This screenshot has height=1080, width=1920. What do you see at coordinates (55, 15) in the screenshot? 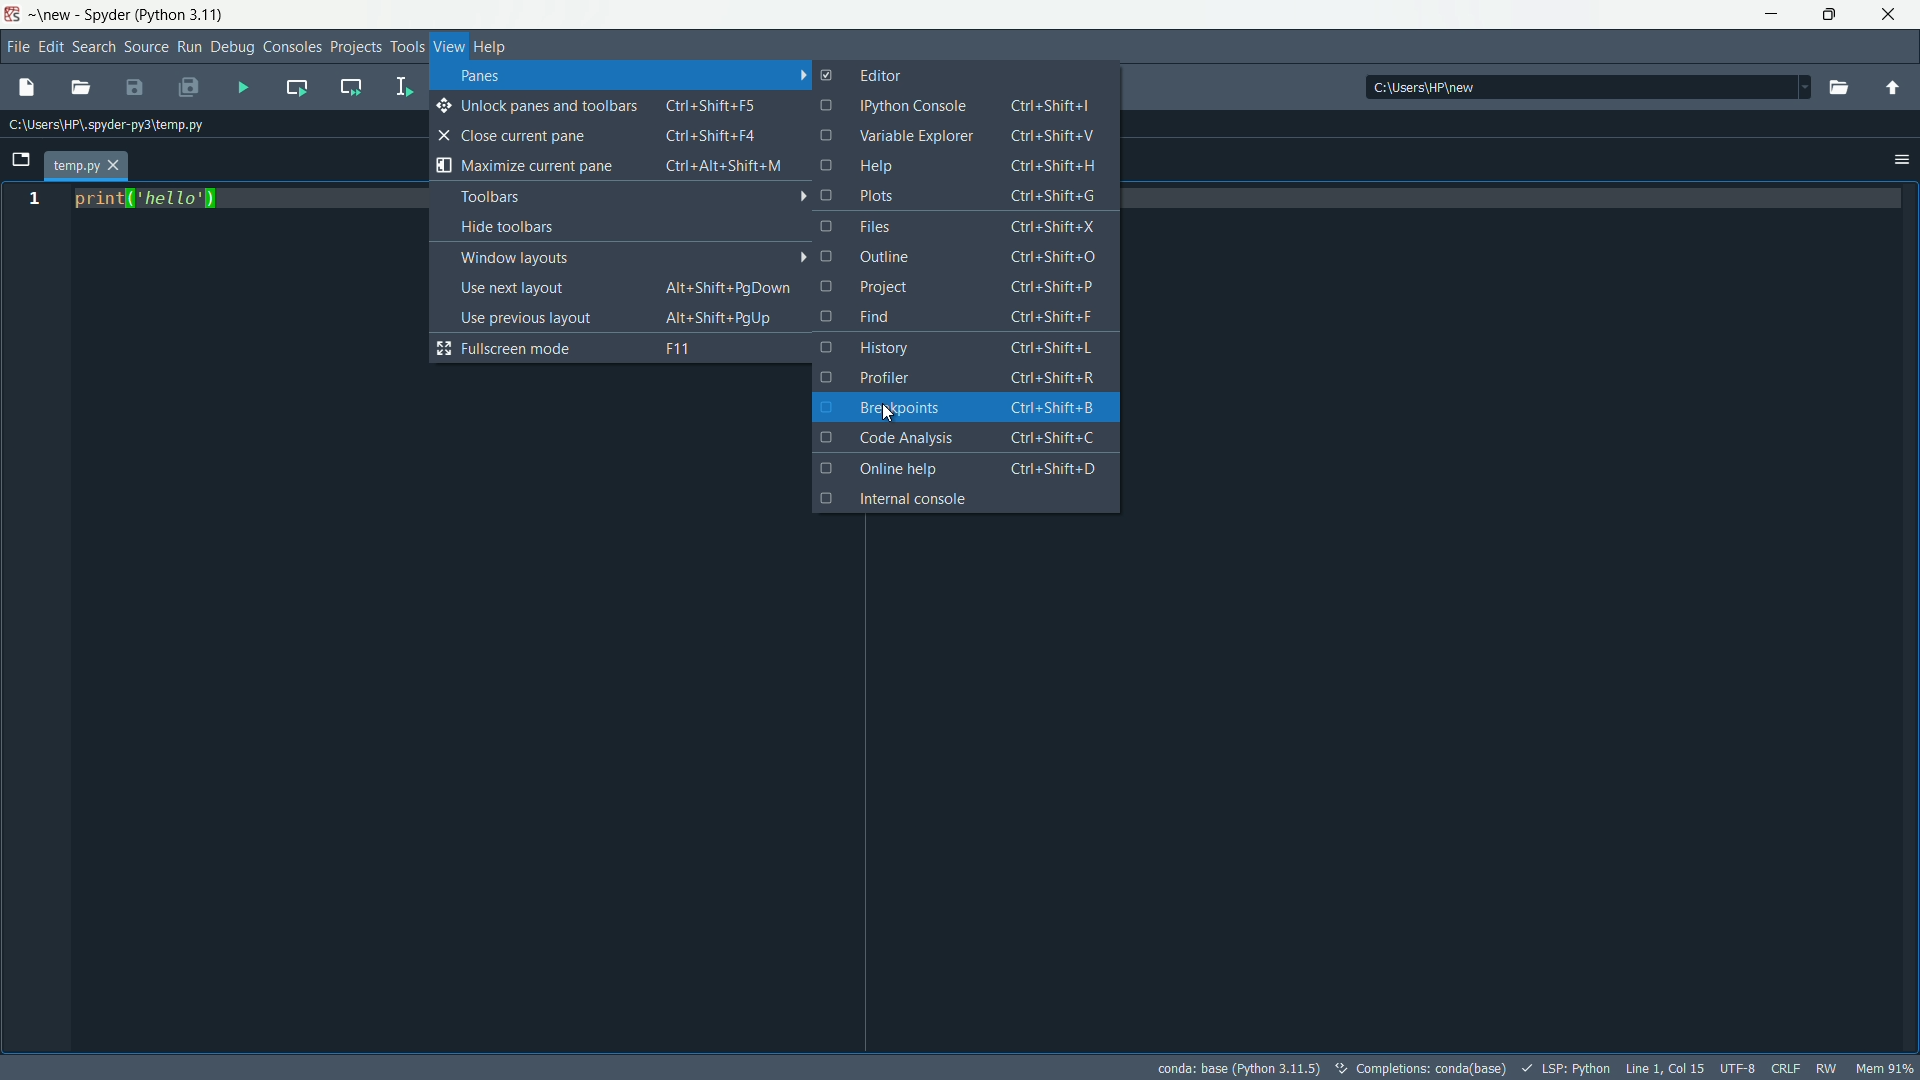
I see `new` at bounding box center [55, 15].